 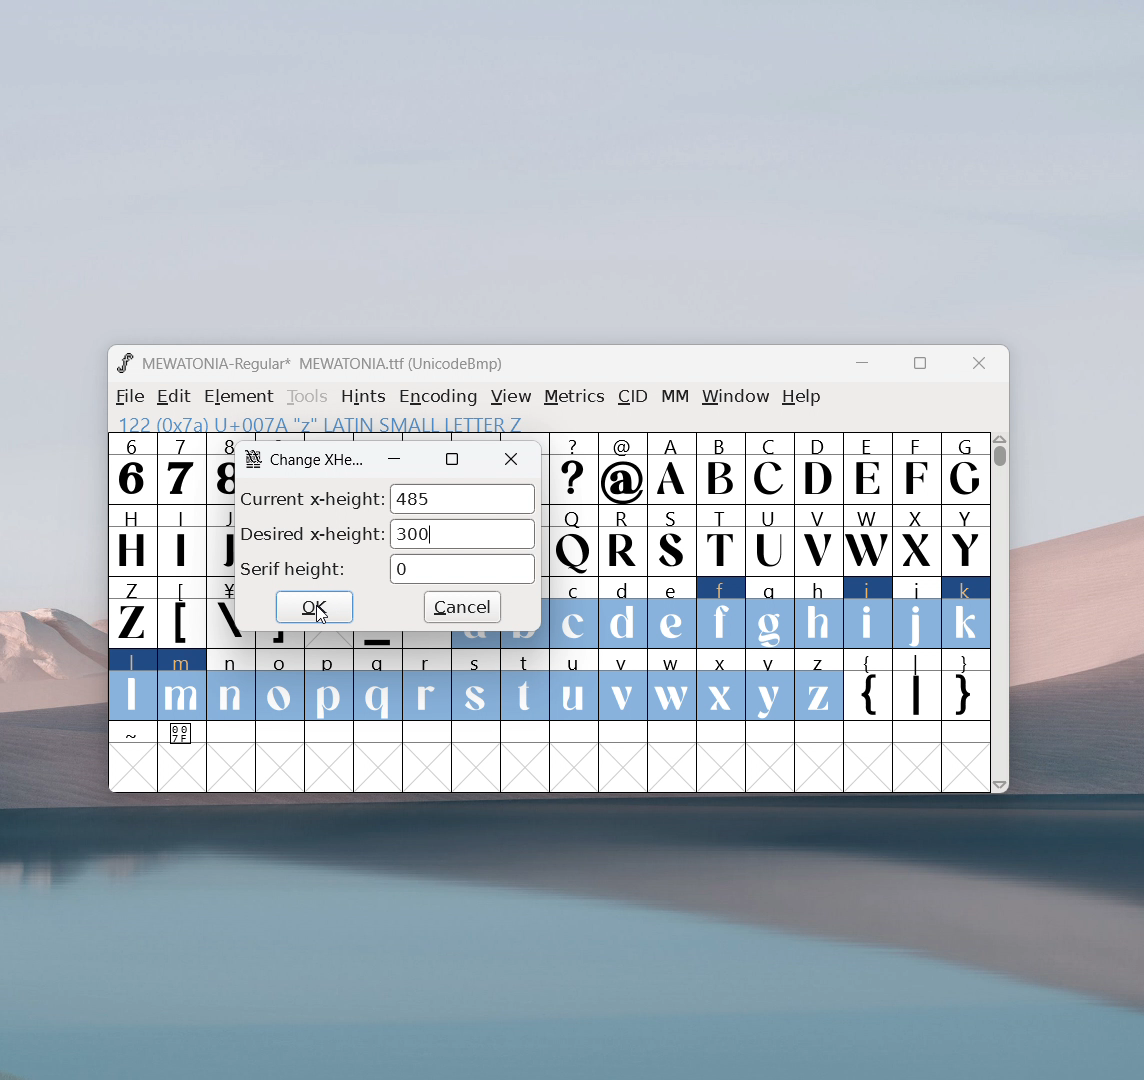 I want to click on z, so click(x=818, y=685).